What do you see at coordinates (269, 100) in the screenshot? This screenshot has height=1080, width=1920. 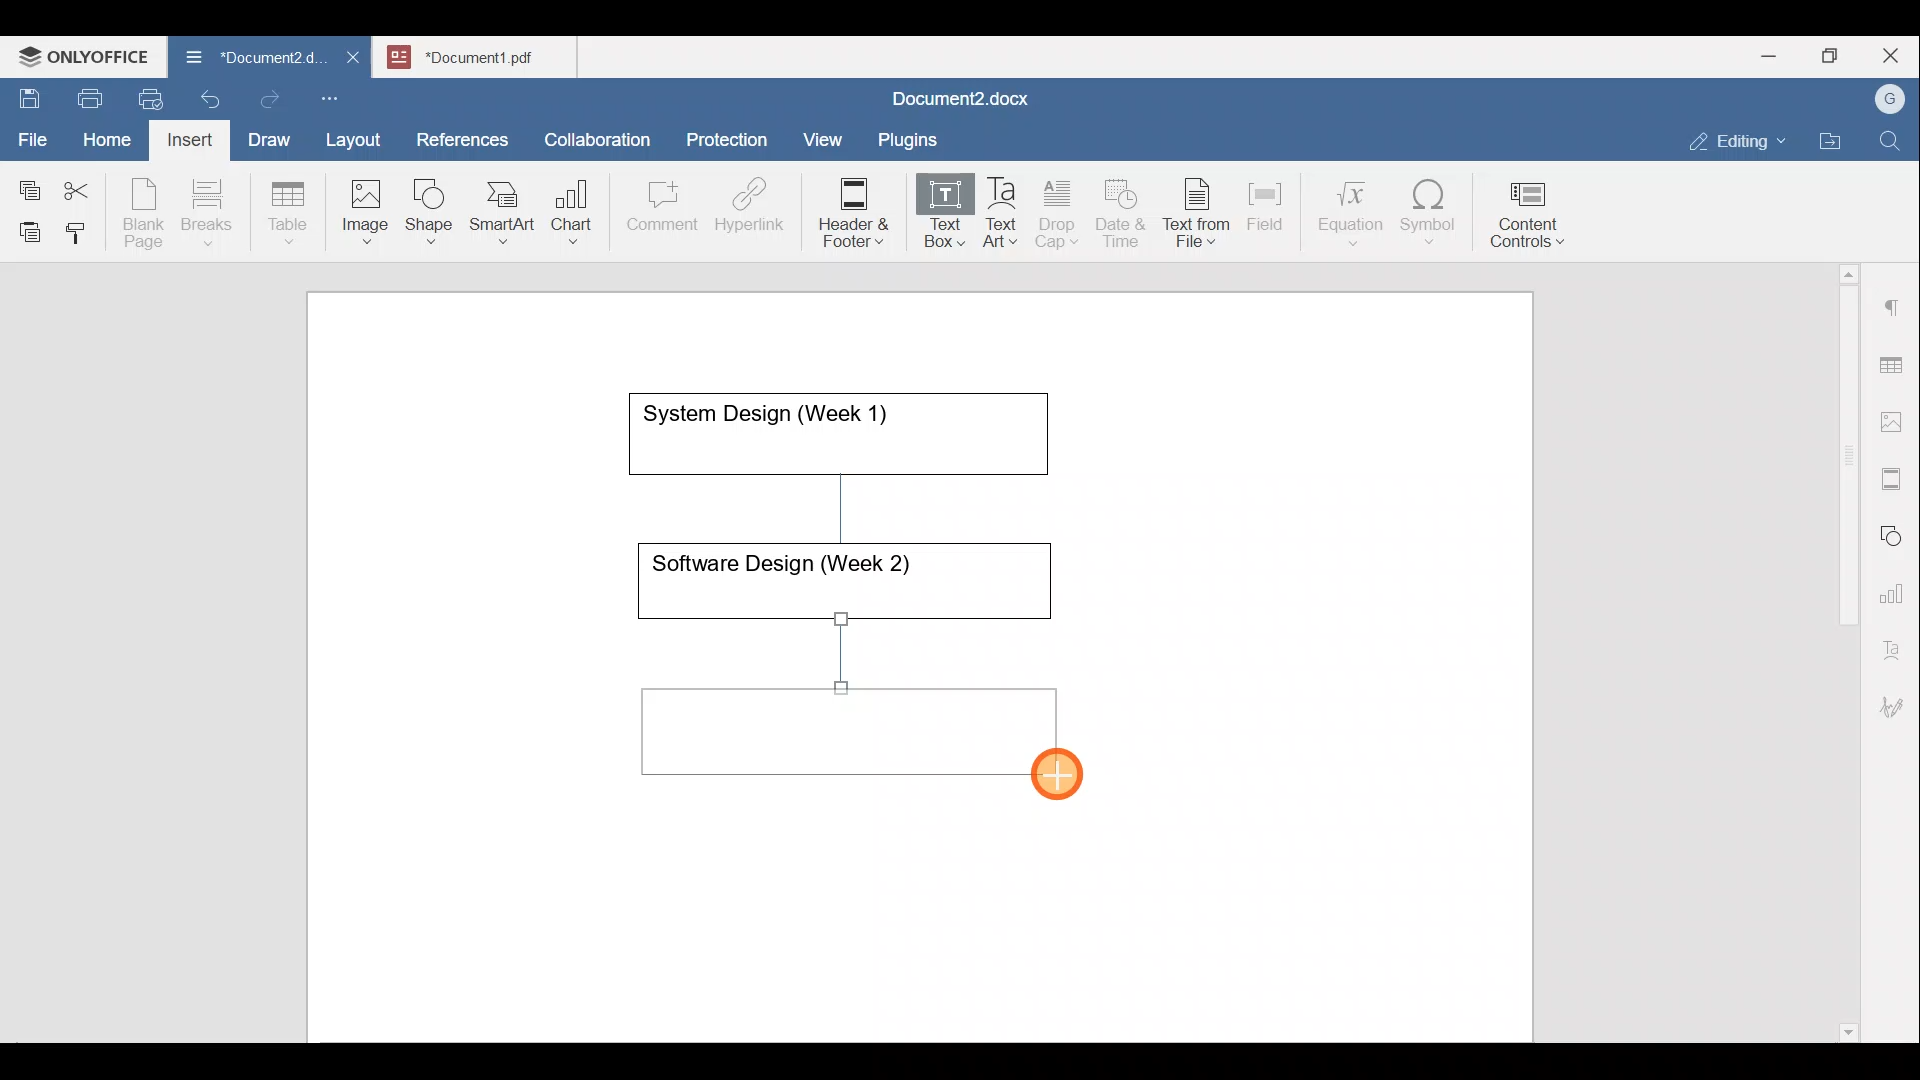 I see `Redo` at bounding box center [269, 100].